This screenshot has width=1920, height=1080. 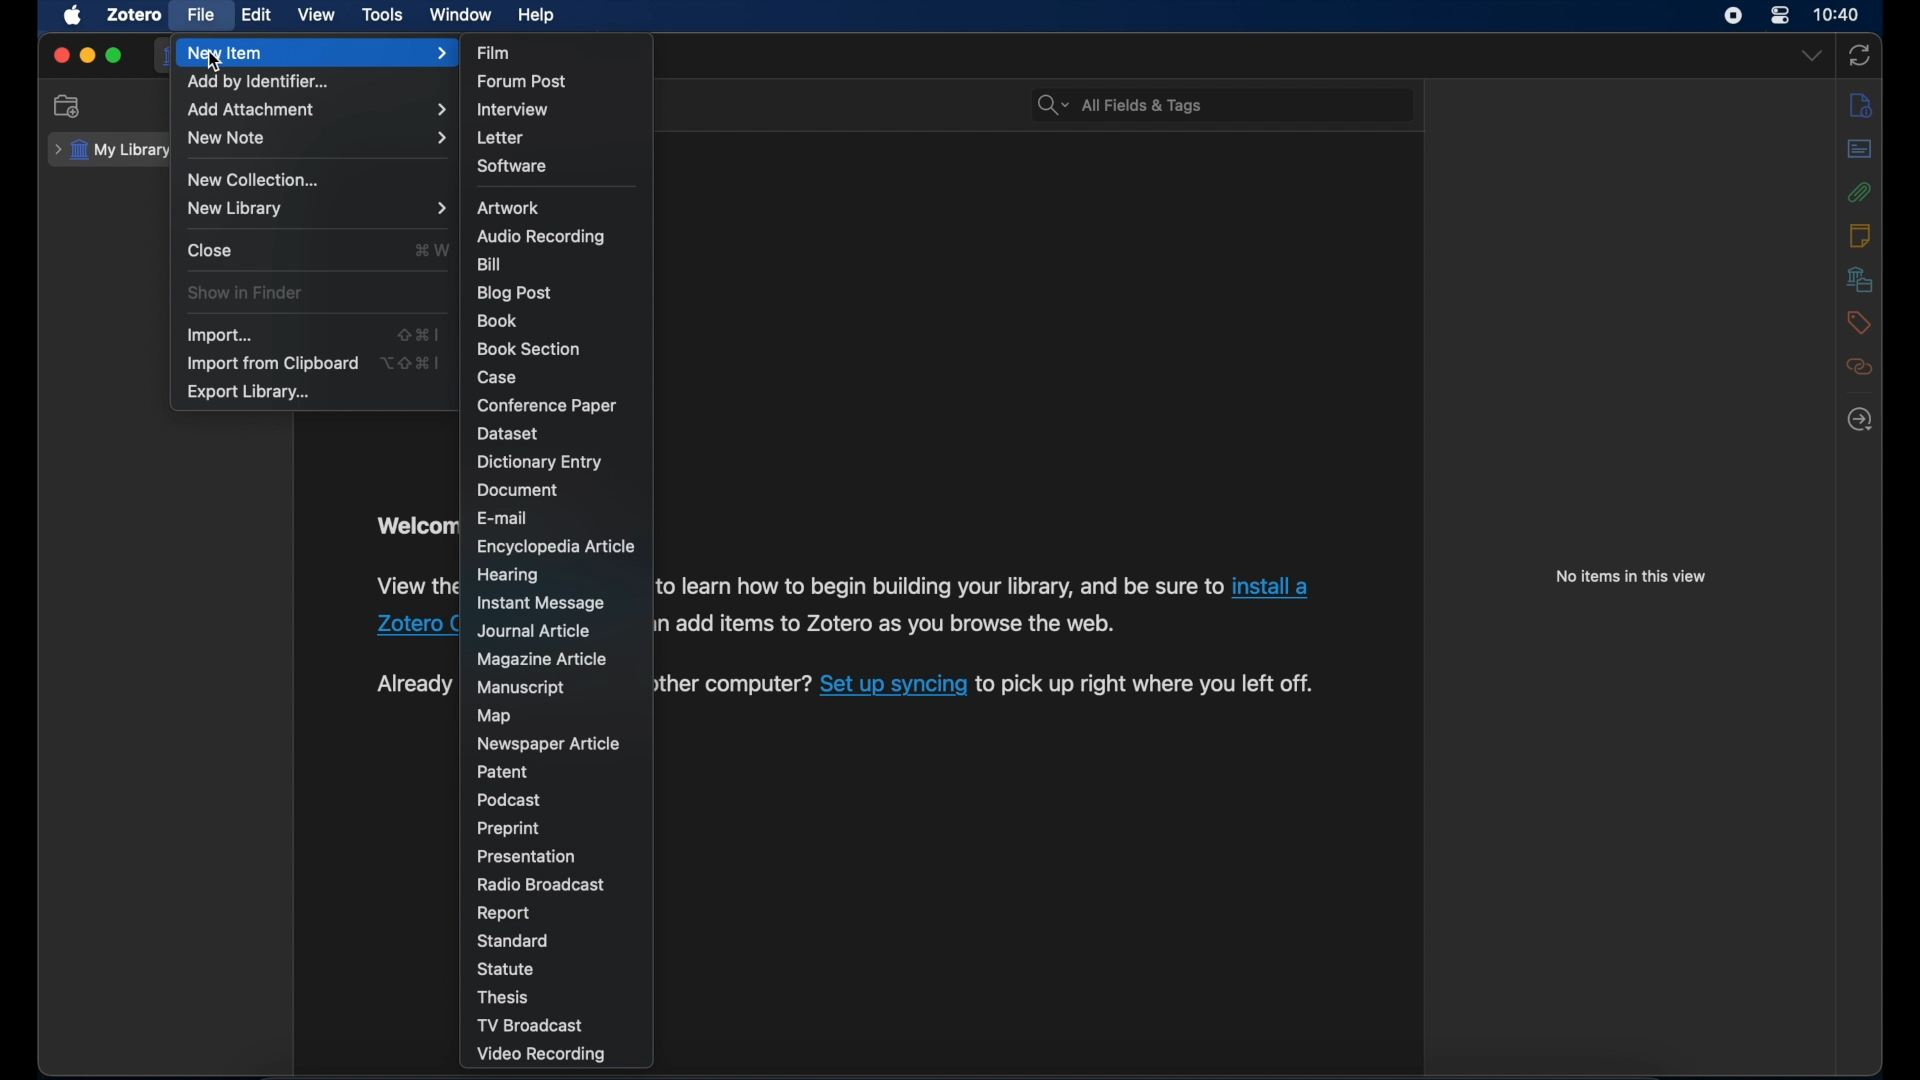 I want to click on interview, so click(x=514, y=111).